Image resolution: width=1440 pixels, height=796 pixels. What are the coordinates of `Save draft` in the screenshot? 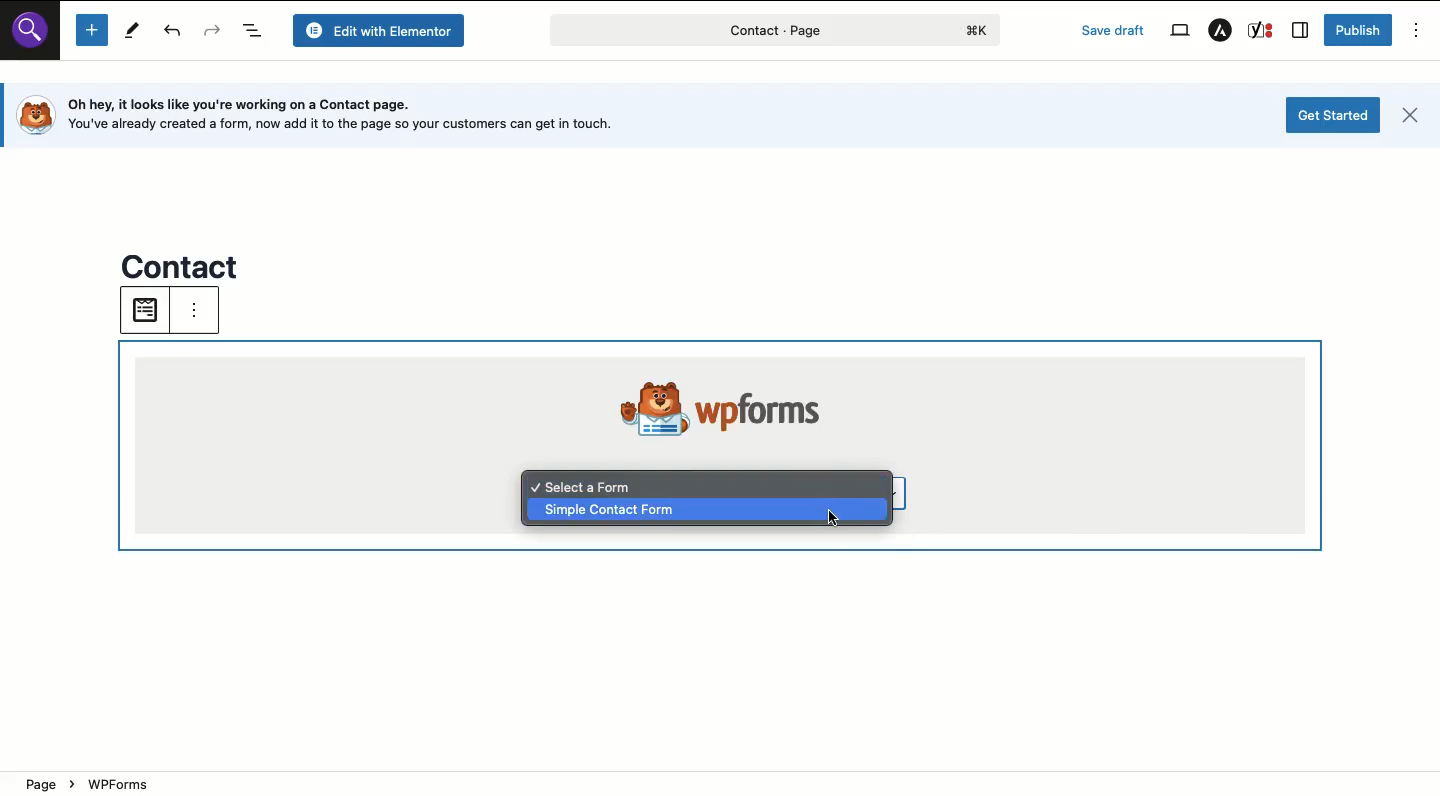 It's located at (1115, 31).